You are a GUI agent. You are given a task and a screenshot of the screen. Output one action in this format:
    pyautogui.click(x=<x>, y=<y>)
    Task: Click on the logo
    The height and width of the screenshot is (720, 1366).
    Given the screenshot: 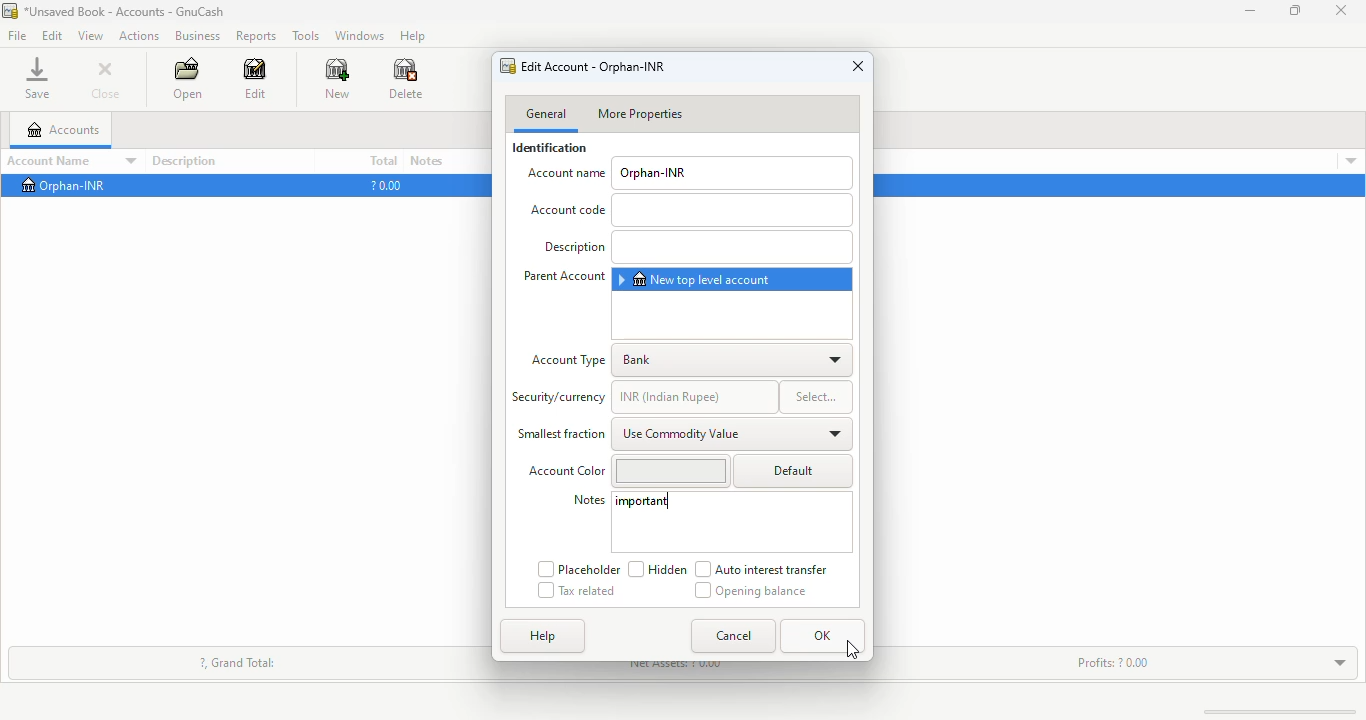 What is the action you would take?
    pyautogui.click(x=9, y=11)
    